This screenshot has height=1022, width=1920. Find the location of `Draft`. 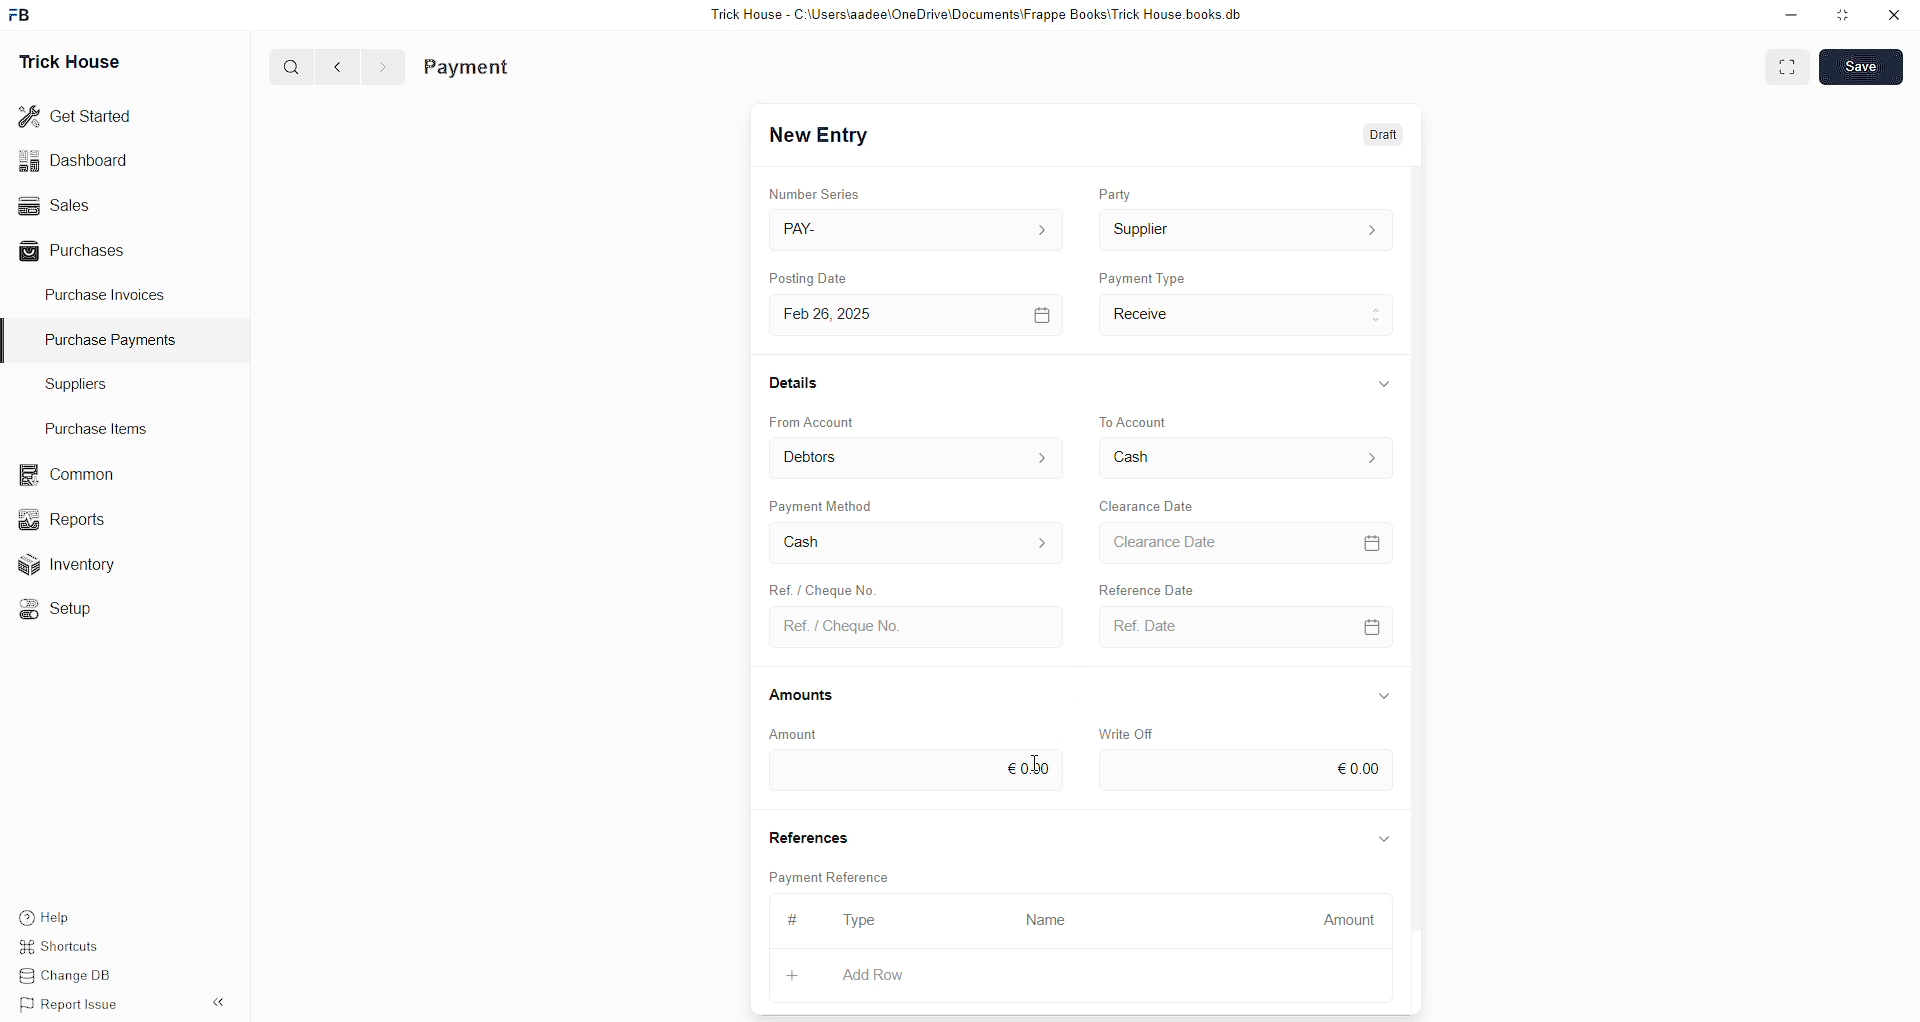

Draft is located at coordinates (1378, 138).